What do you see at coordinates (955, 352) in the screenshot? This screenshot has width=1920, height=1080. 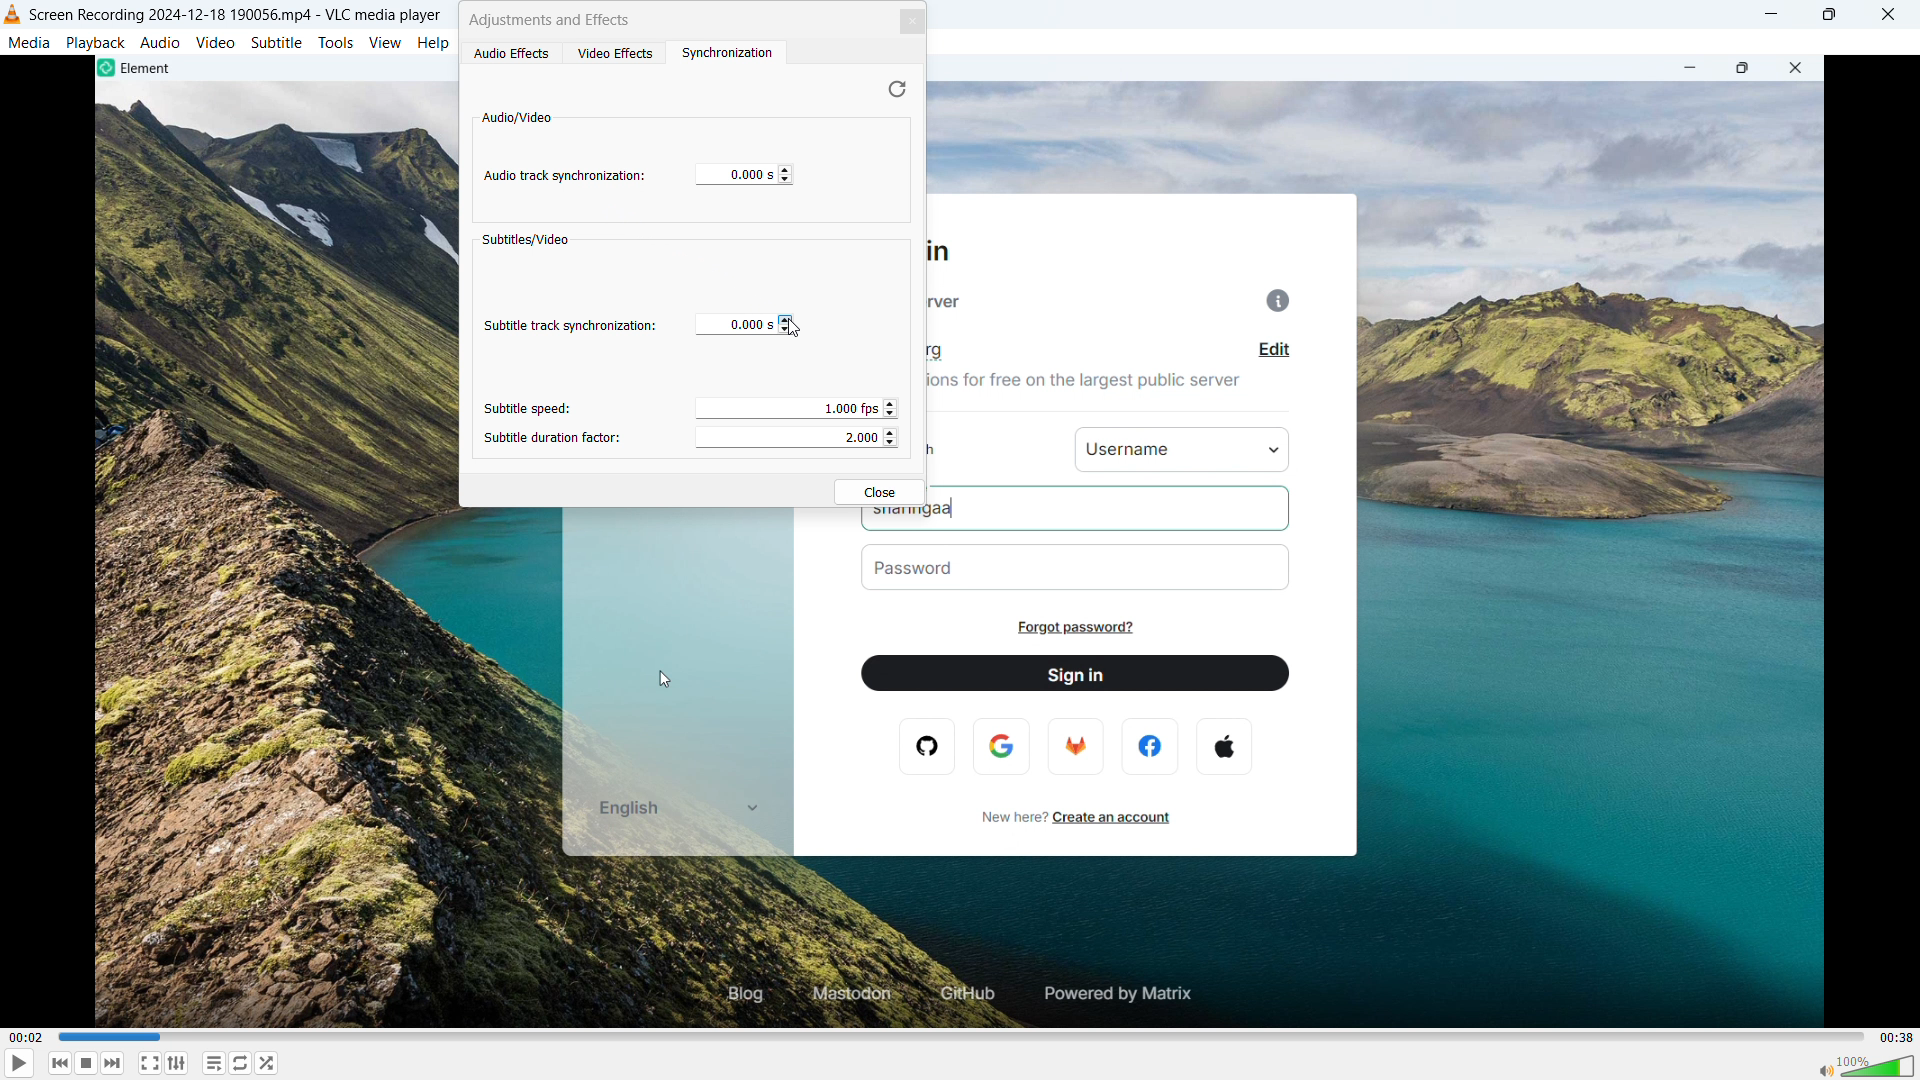 I see `matrix.org` at bounding box center [955, 352].